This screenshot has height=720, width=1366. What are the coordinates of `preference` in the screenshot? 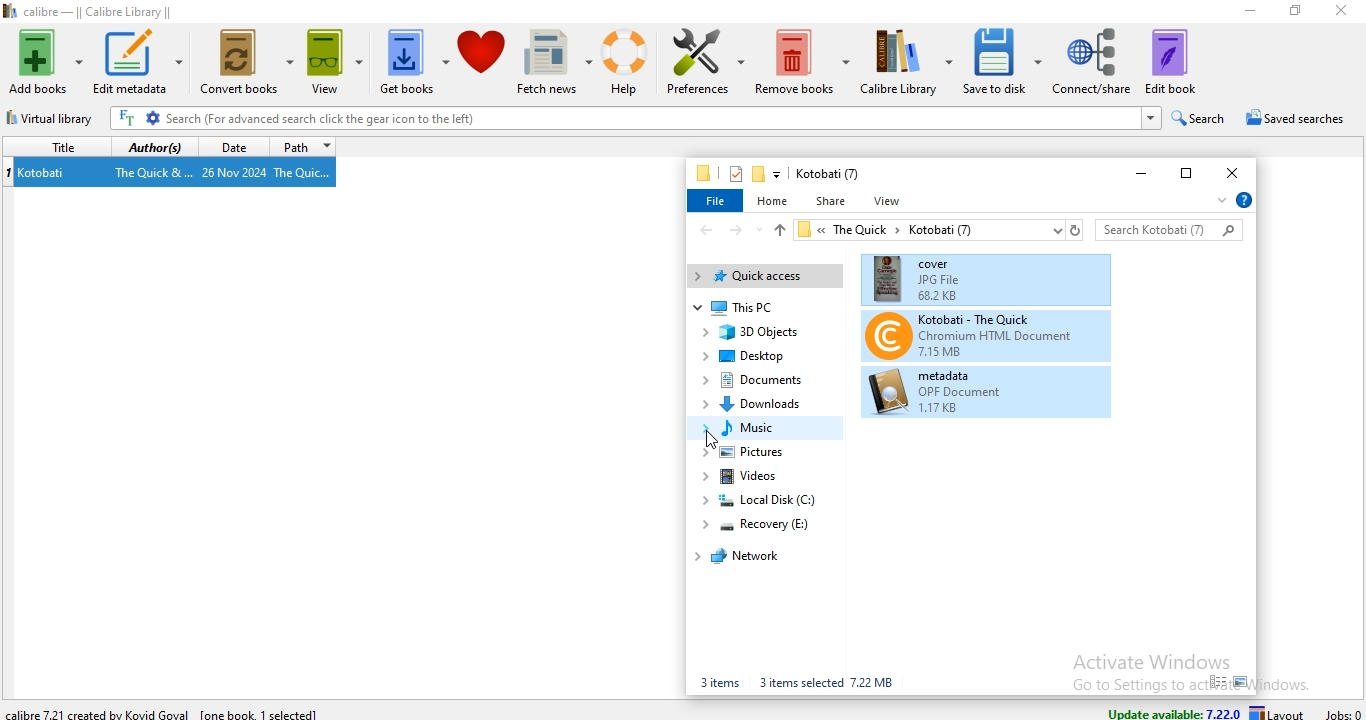 It's located at (701, 62).